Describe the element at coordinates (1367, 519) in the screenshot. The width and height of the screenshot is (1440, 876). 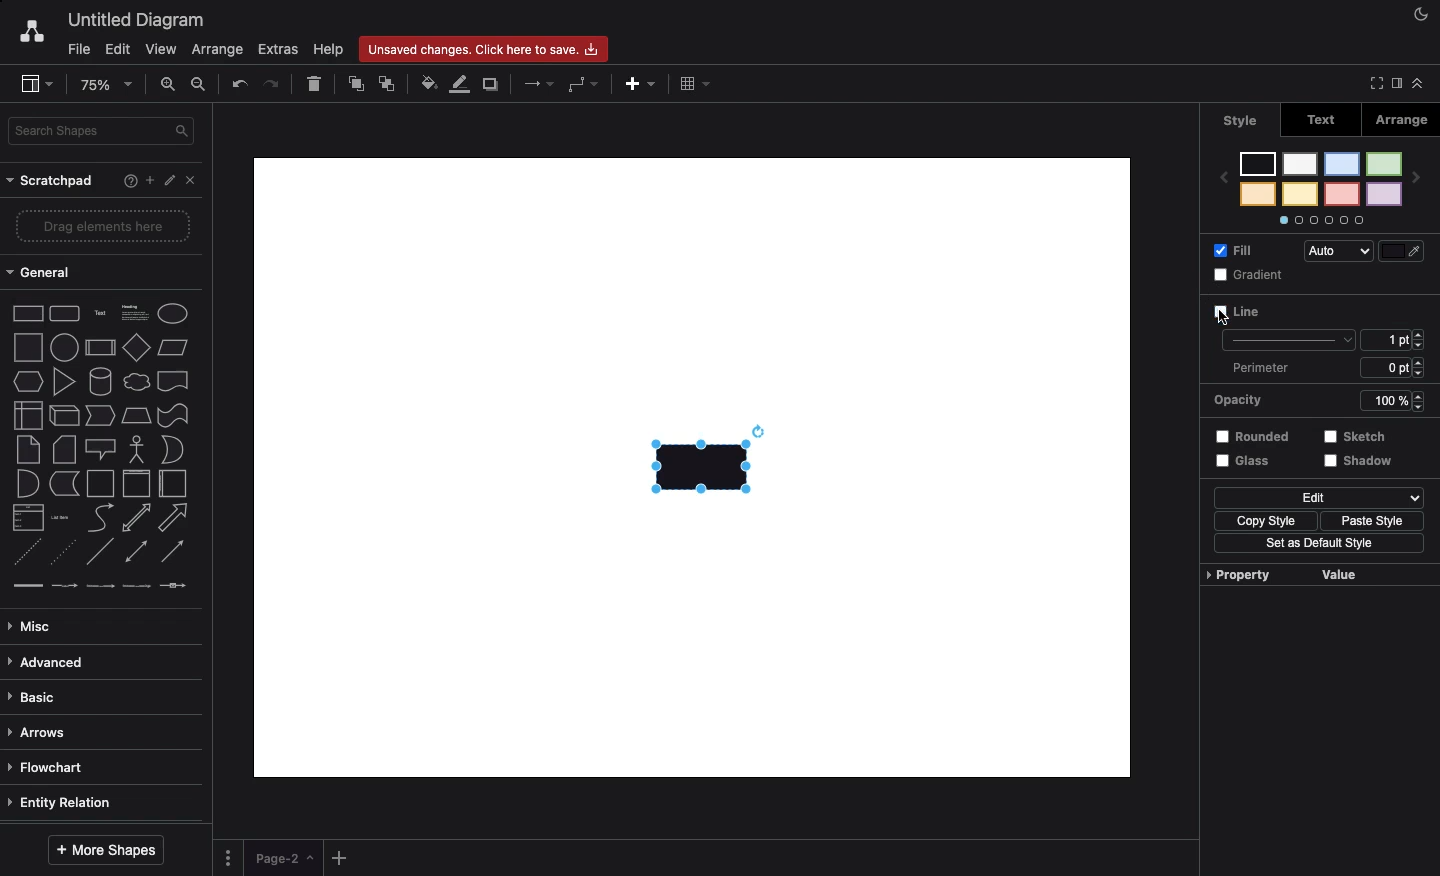
I see `Paste style` at that location.